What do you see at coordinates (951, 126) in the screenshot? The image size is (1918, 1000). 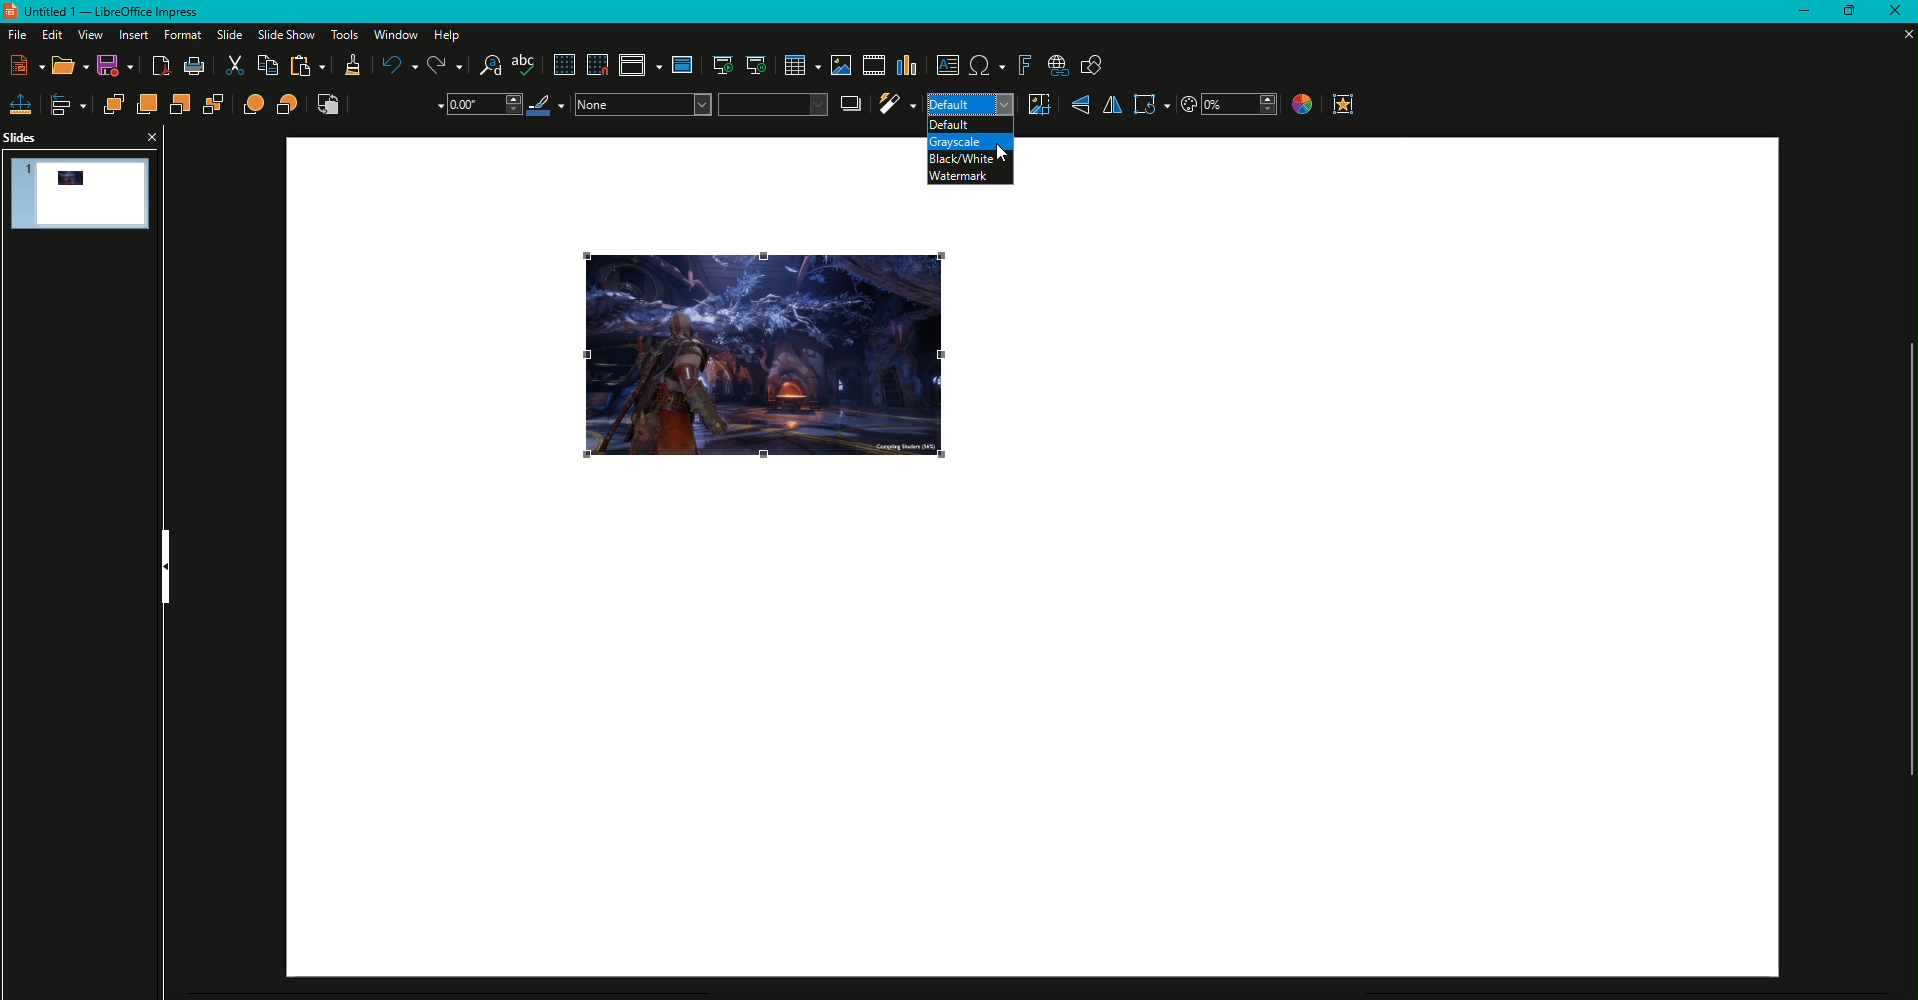 I see `Default` at bounding box center [951, 126].